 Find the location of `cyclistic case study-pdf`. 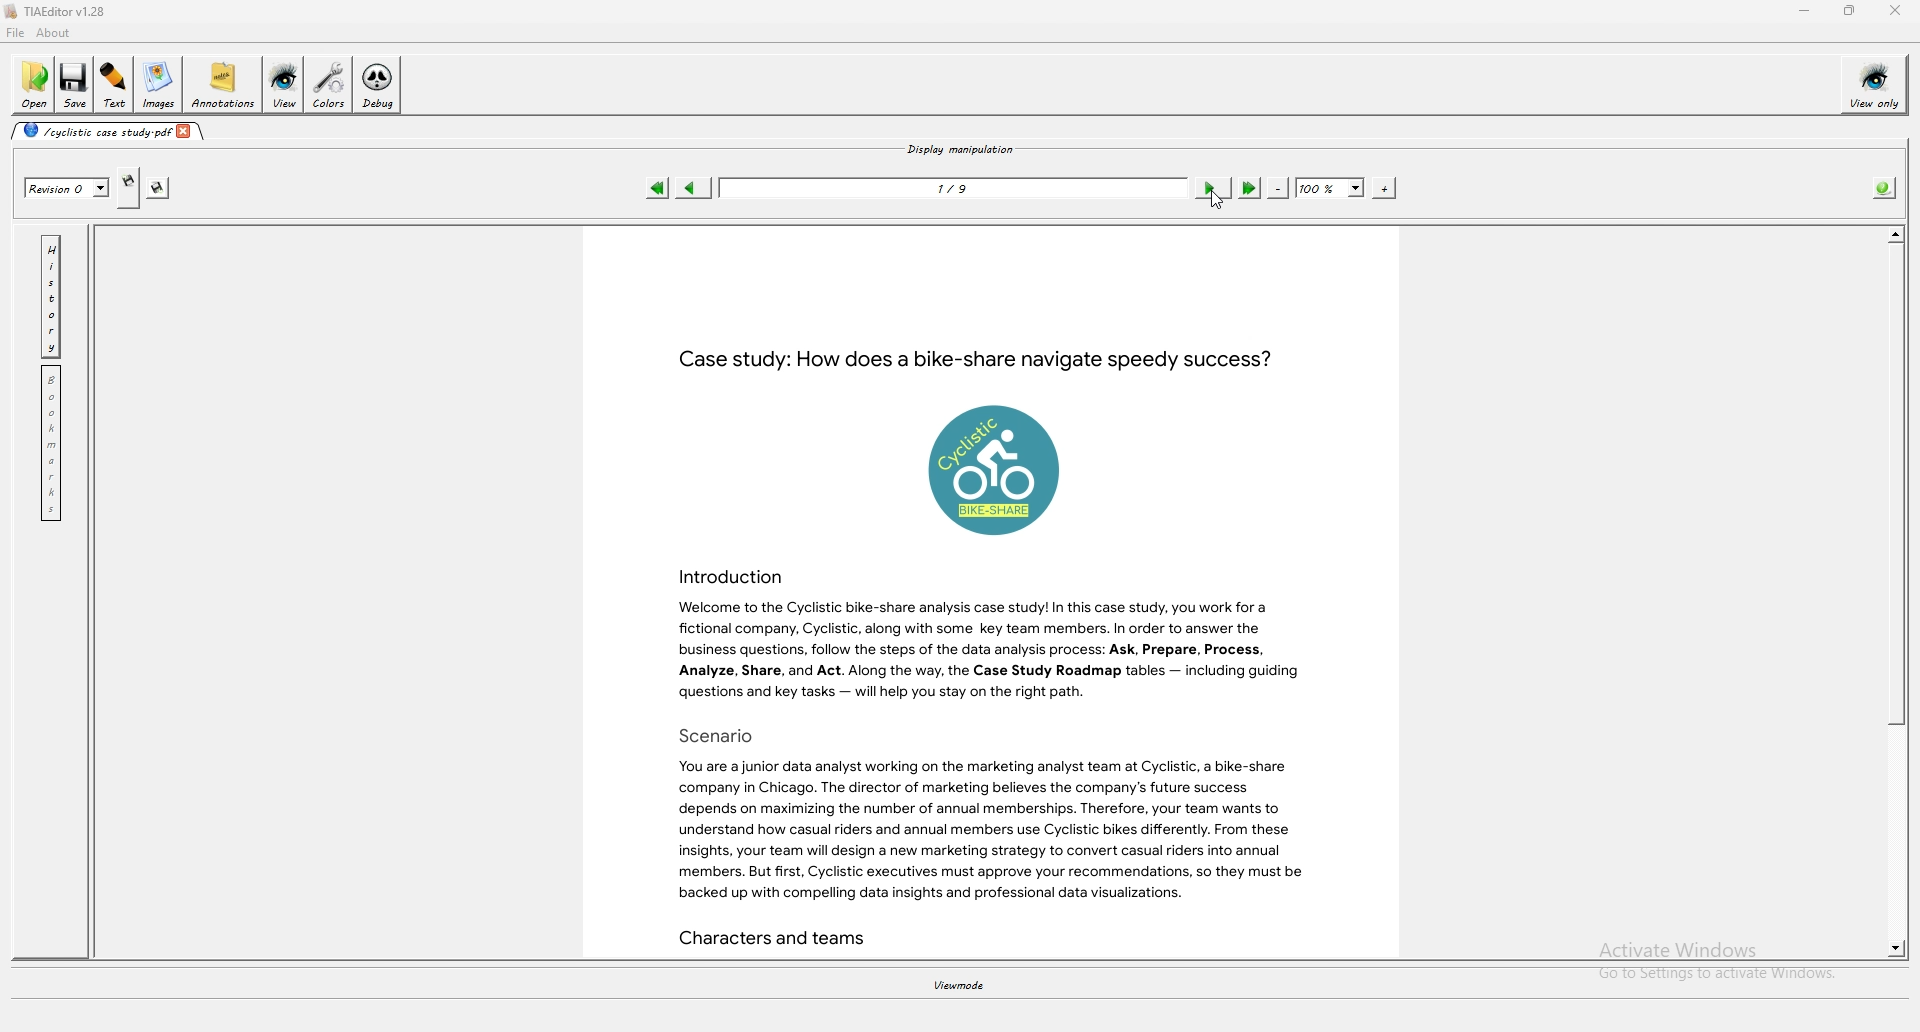

cyclistic case study-pdf is located at coordinates (93, 130).